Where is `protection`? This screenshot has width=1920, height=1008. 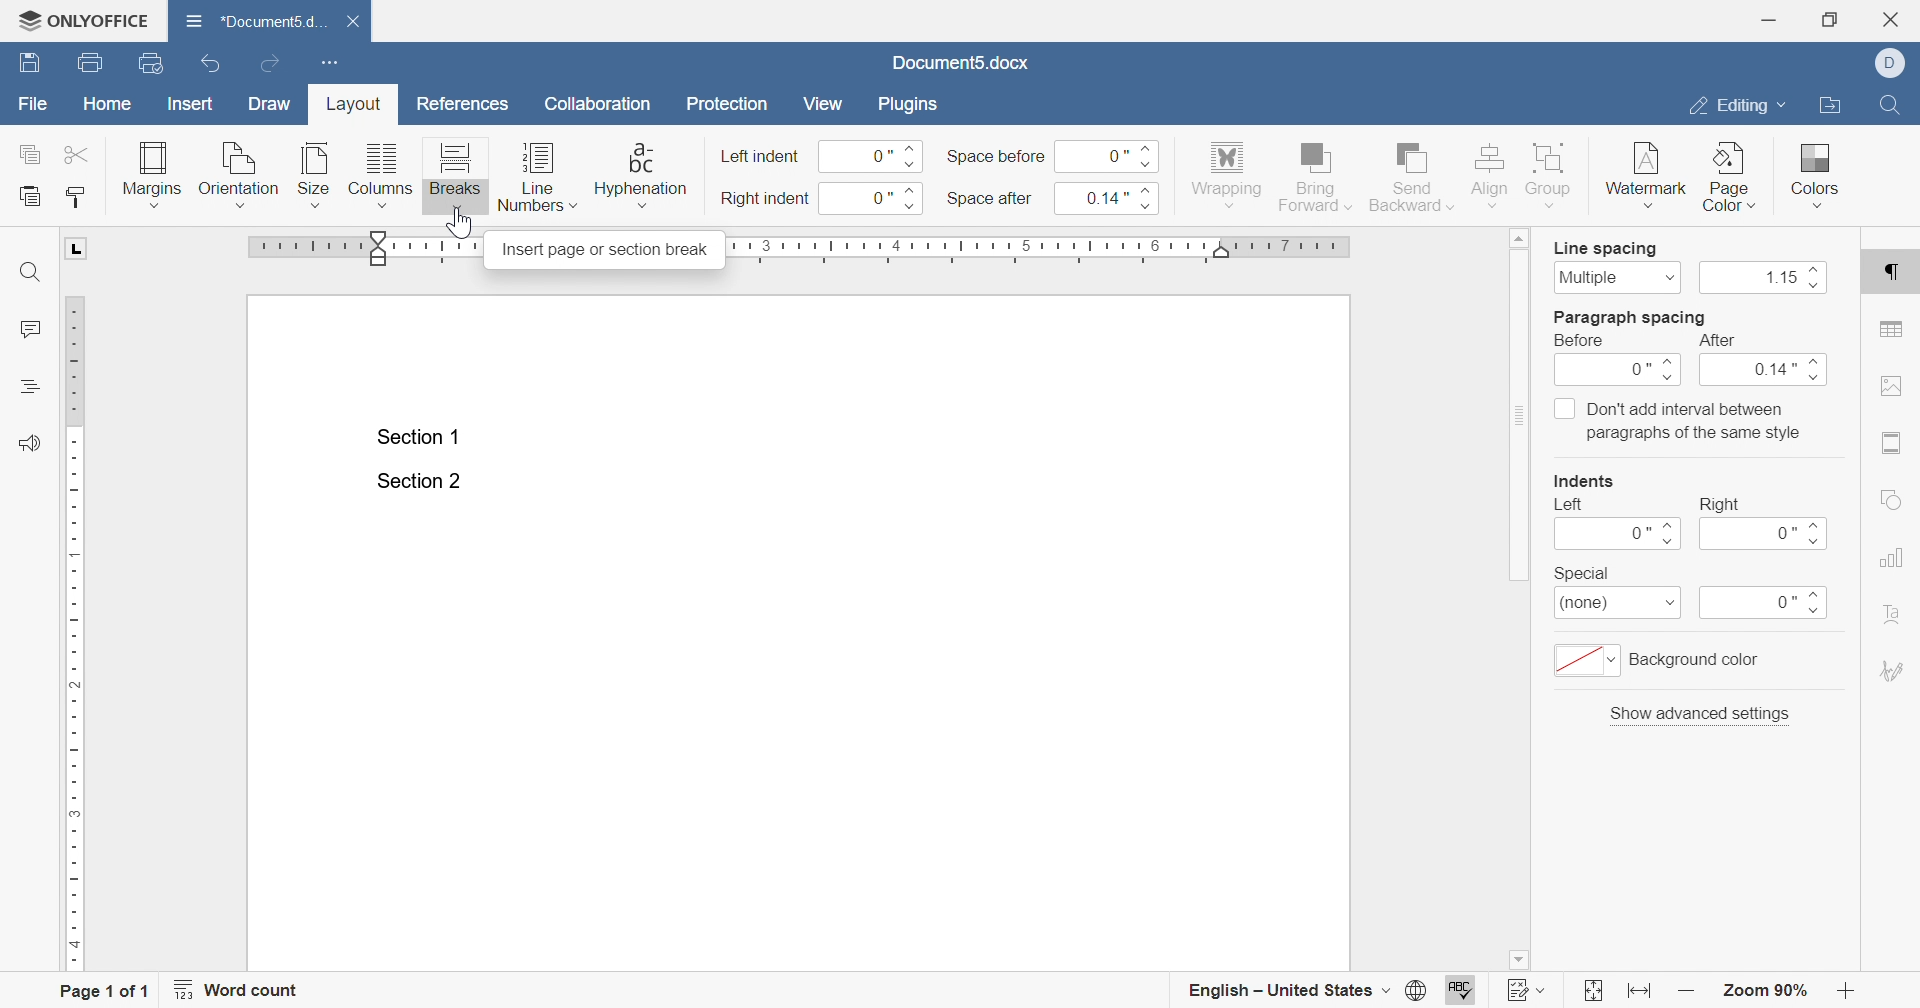
protection is located at coordinates (729, 104).